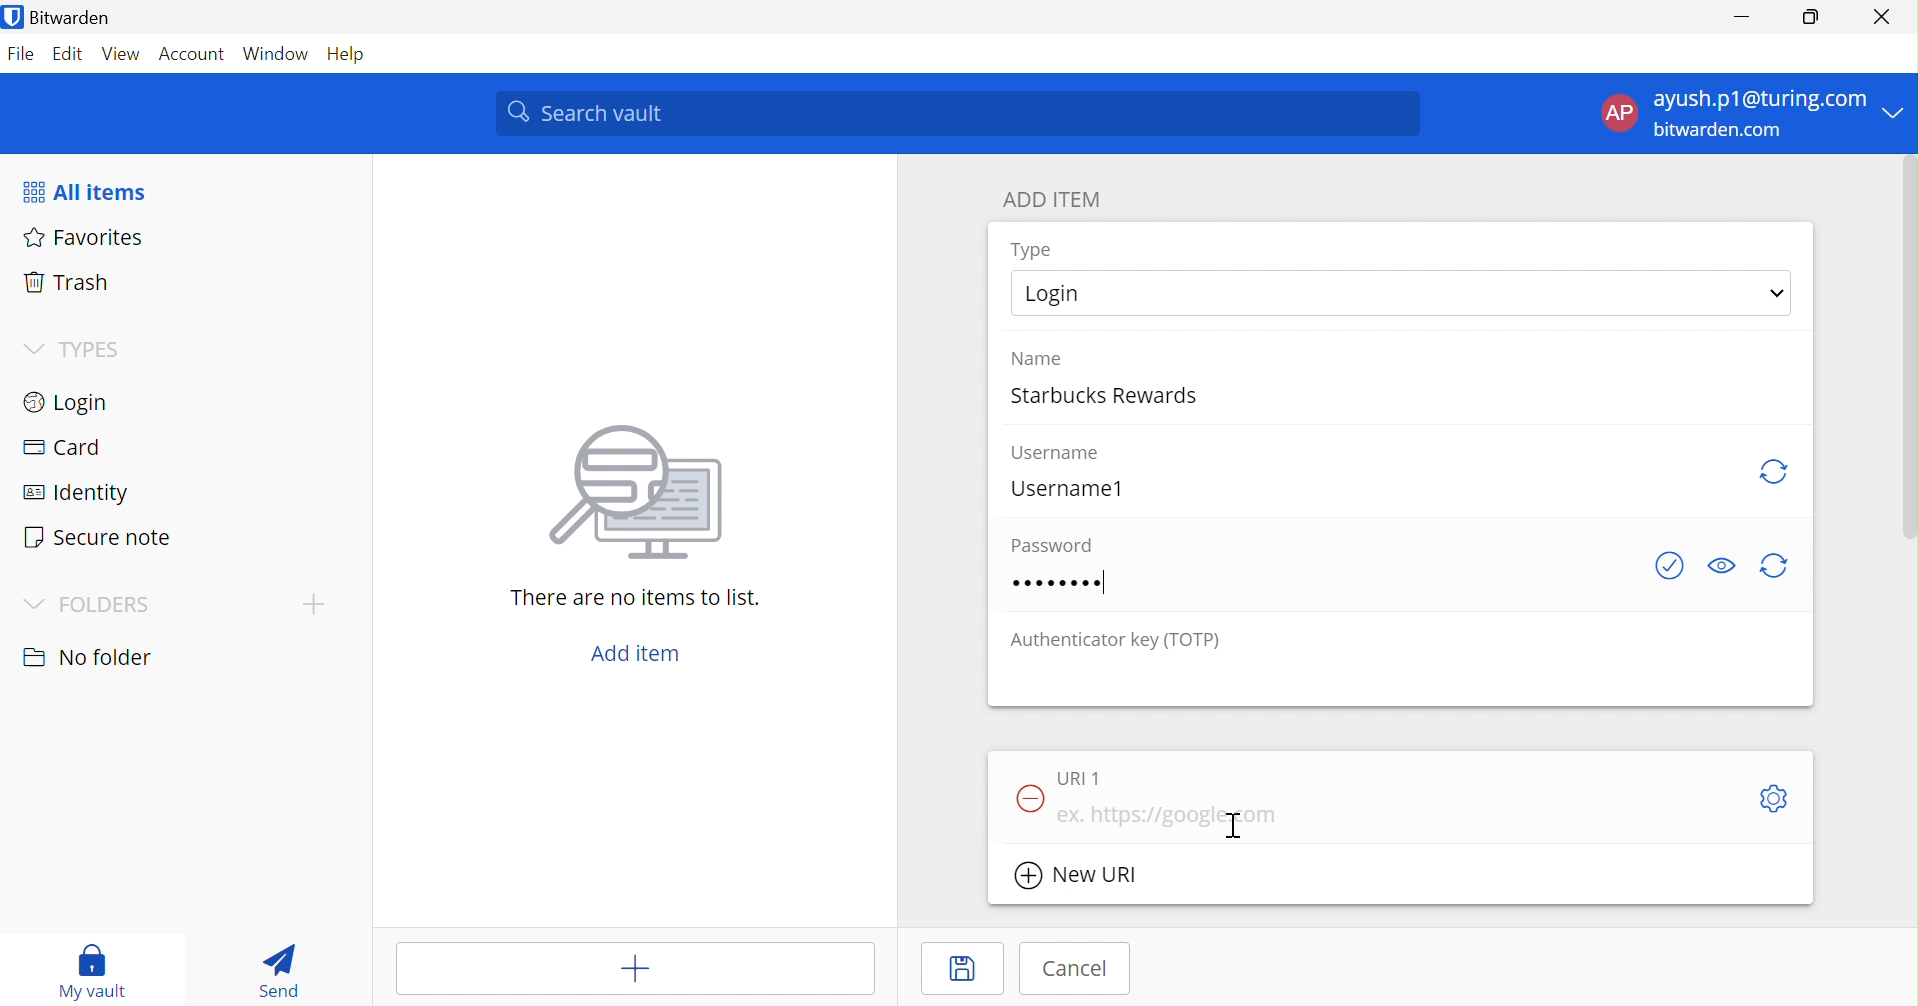 This screenshot has width=1918, height=1006. I want to click on Minimize, so click(1744, 12).